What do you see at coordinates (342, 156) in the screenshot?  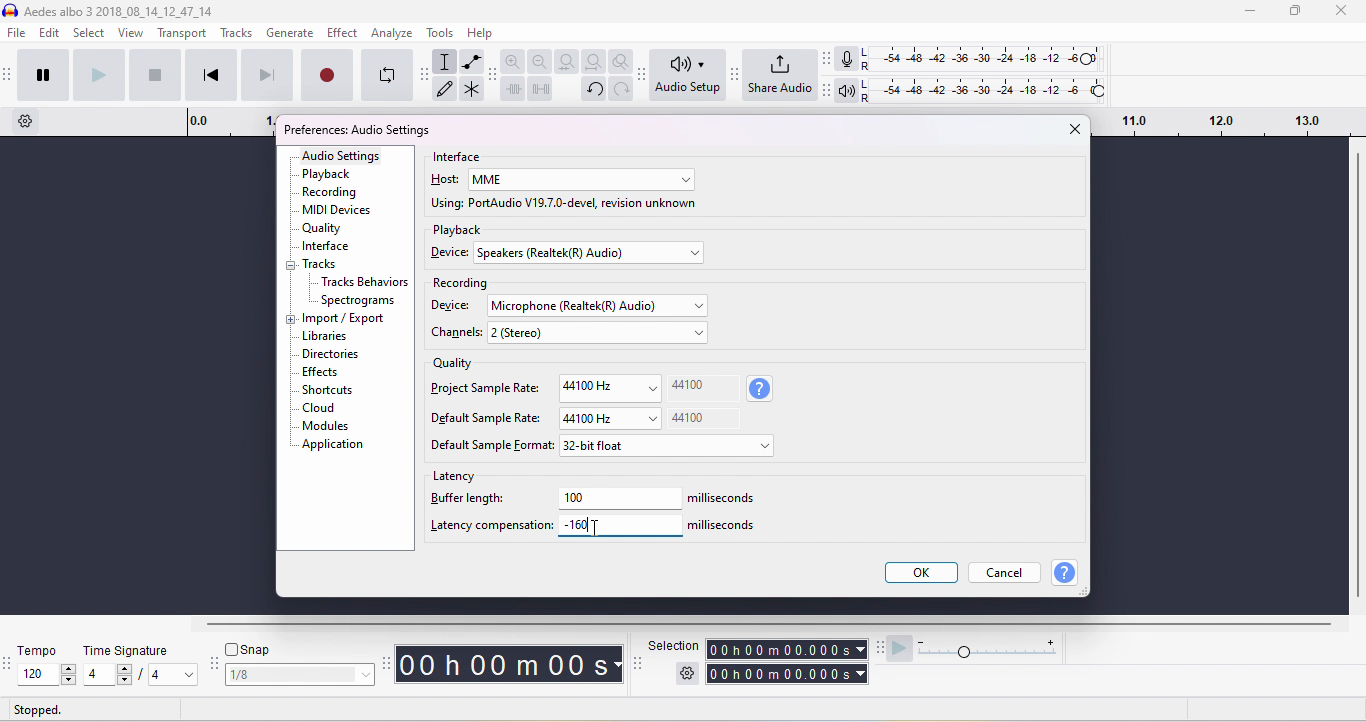 I see `audio settings` at bounding box center [342, 156].